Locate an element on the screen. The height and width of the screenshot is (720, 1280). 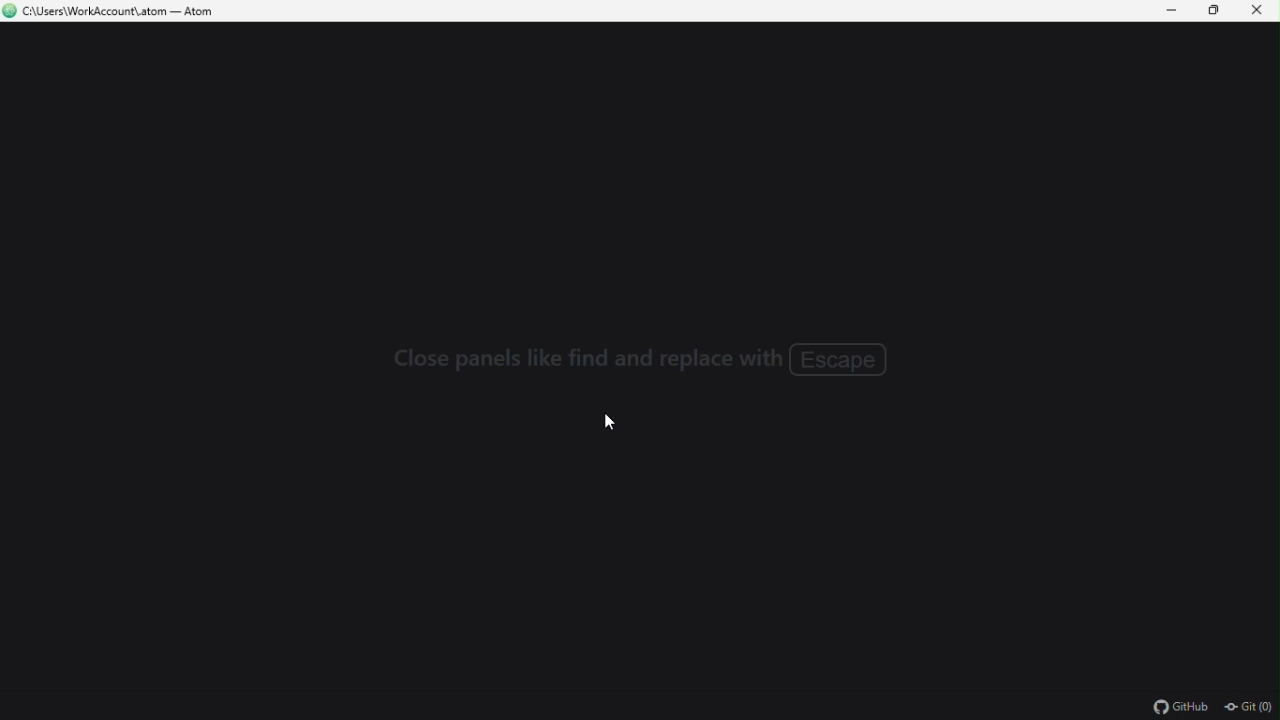
C:\users\work\account\atom - Atom is located at coordinates (125, 13).